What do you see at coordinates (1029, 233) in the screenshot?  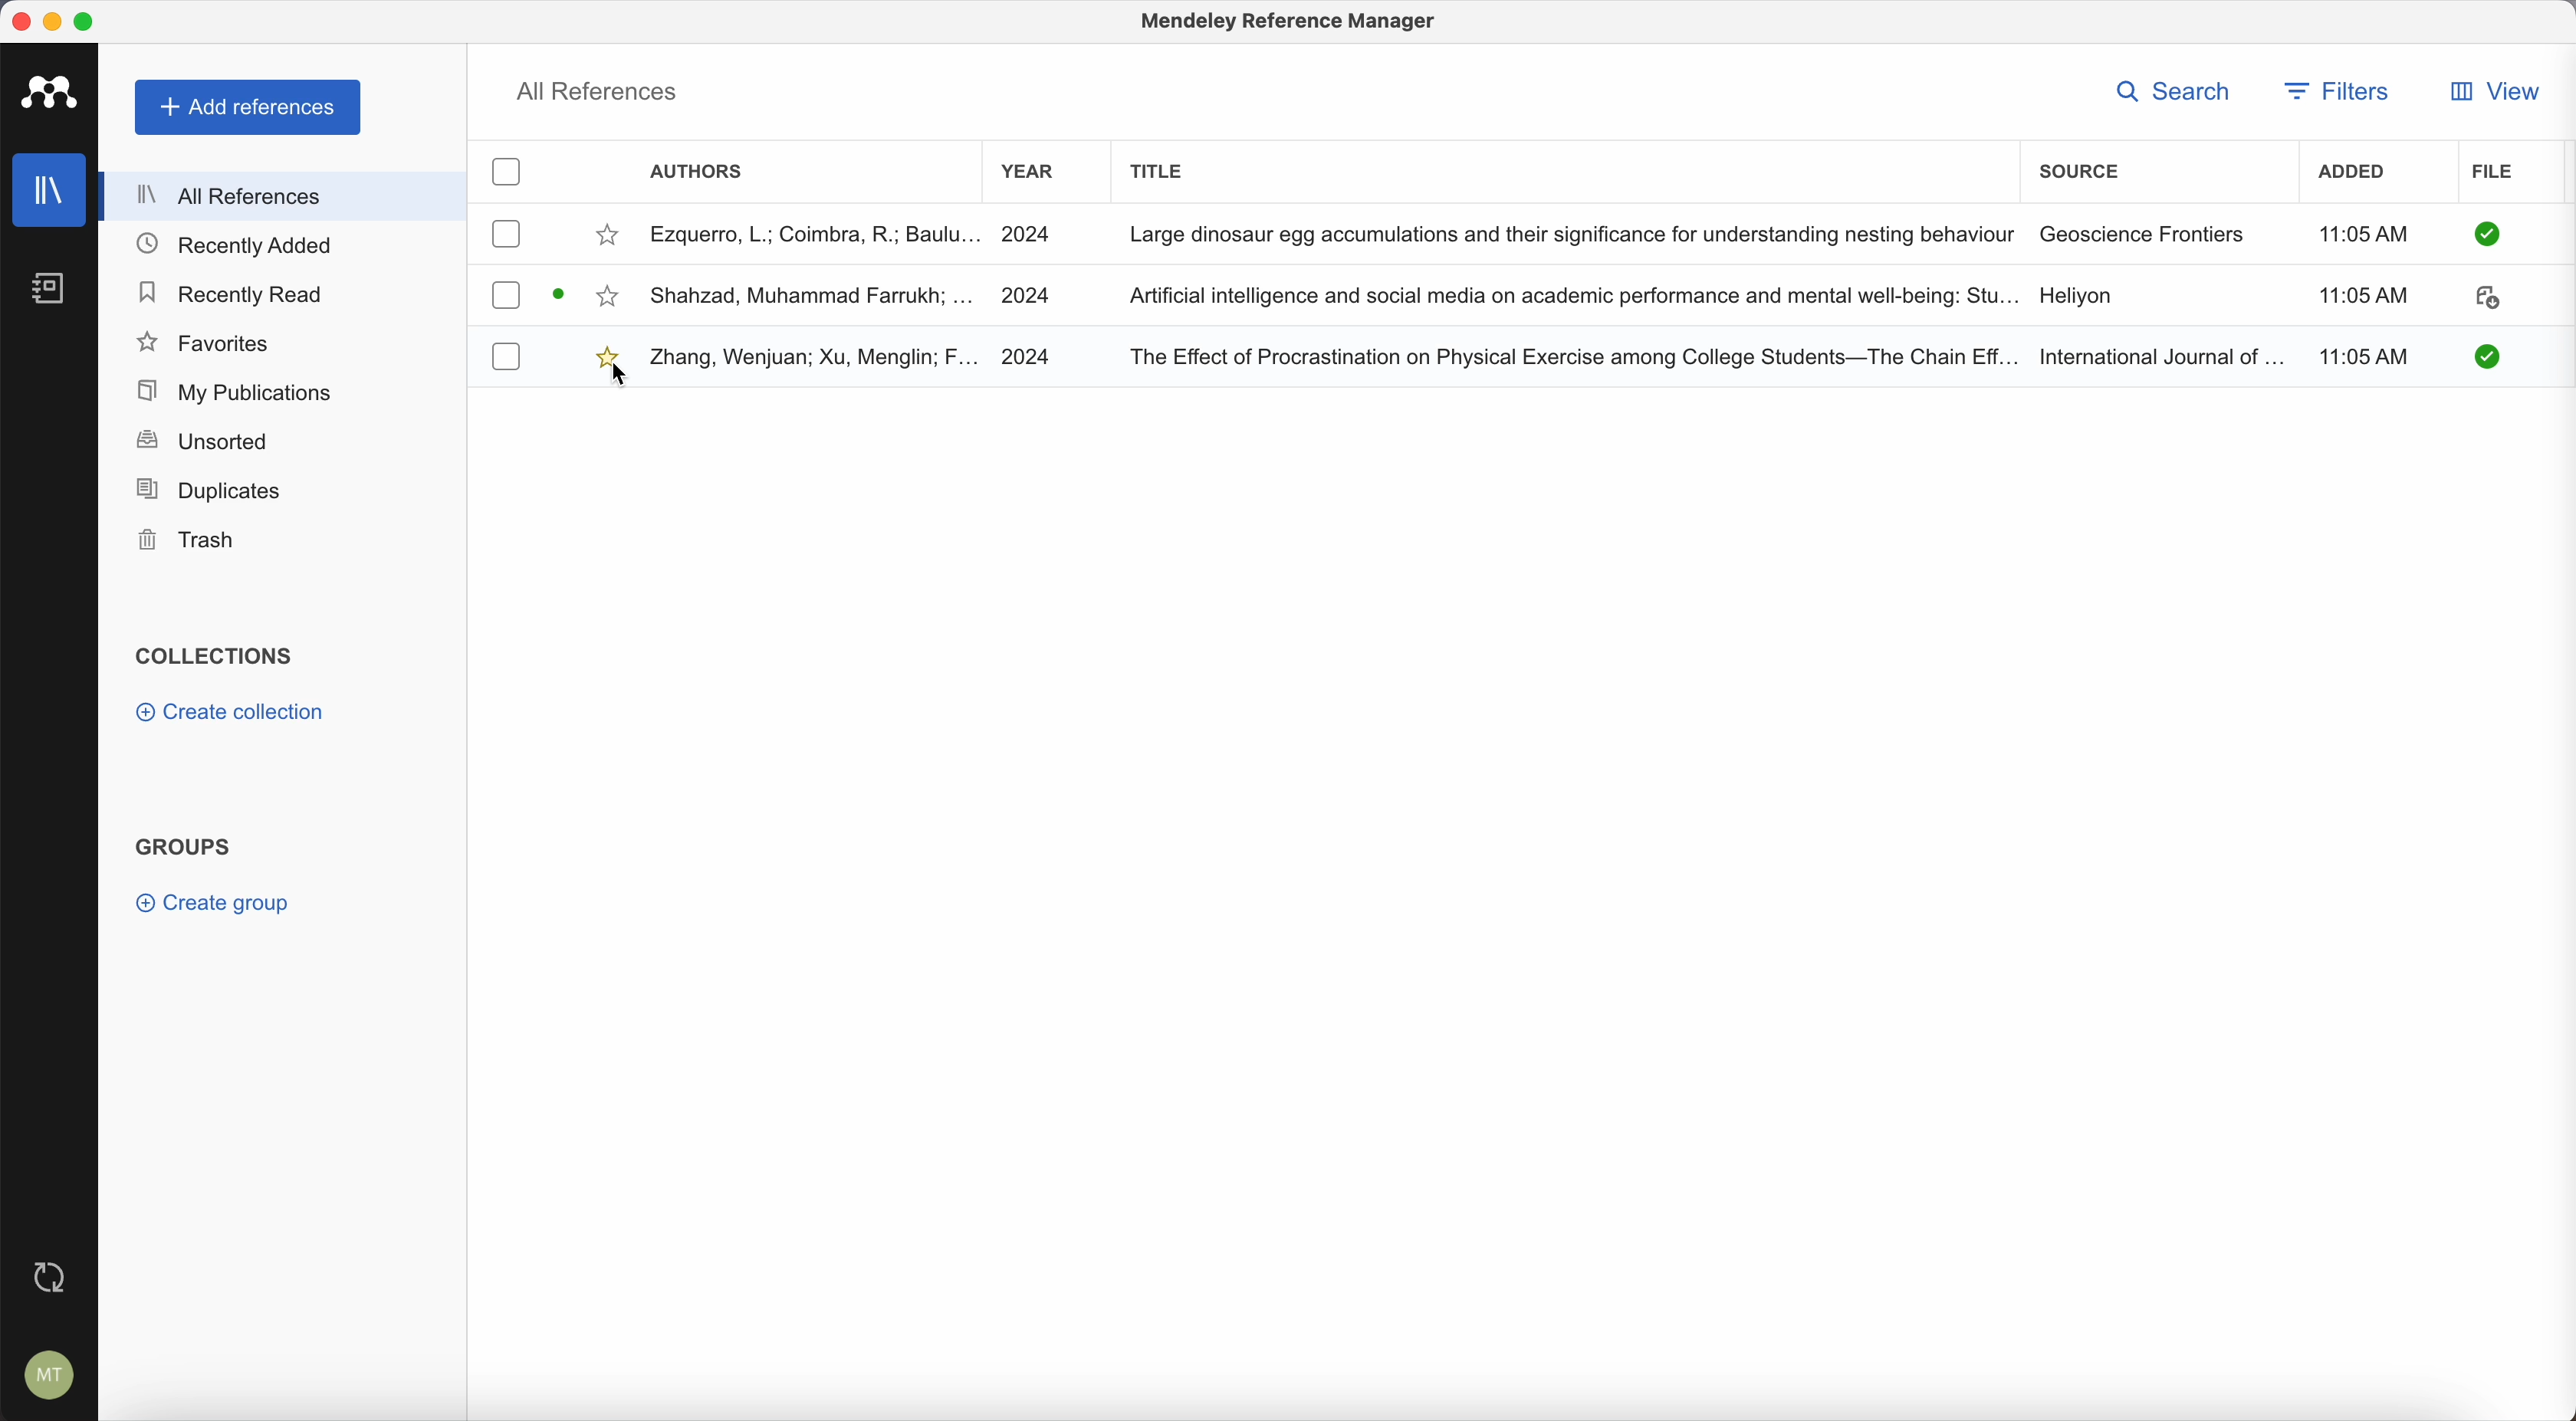 I see `2024` at bounding box center [1029, 233].